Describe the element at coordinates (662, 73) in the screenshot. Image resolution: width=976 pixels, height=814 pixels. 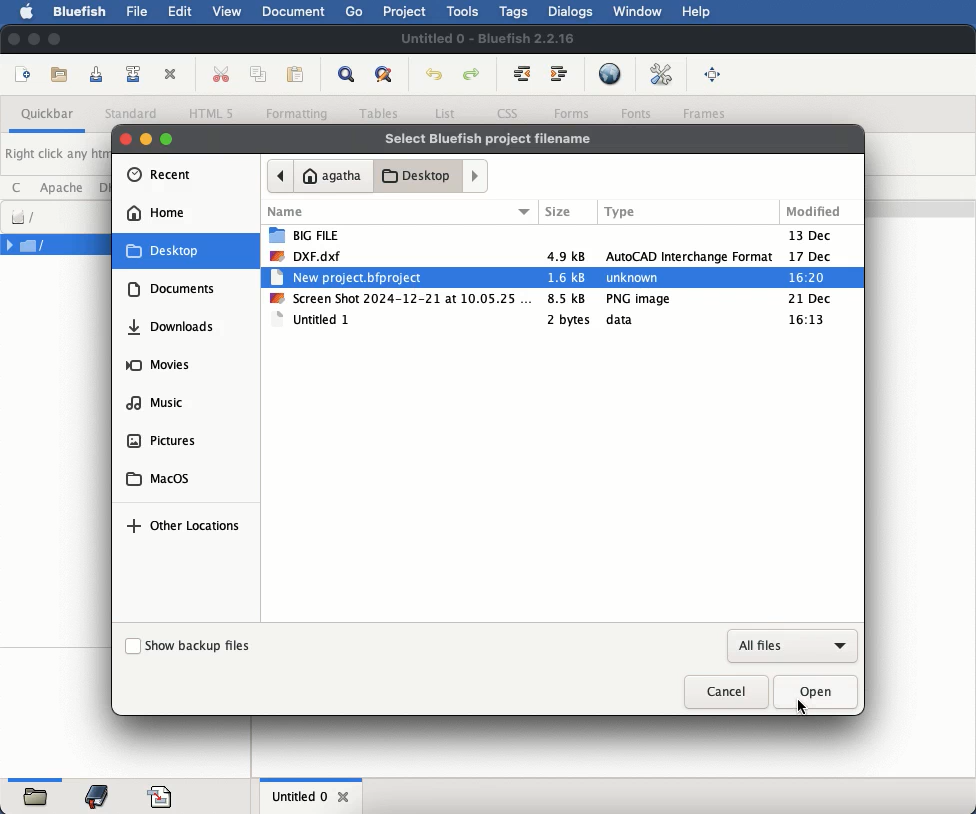
I see `edit preferences ` at that location.